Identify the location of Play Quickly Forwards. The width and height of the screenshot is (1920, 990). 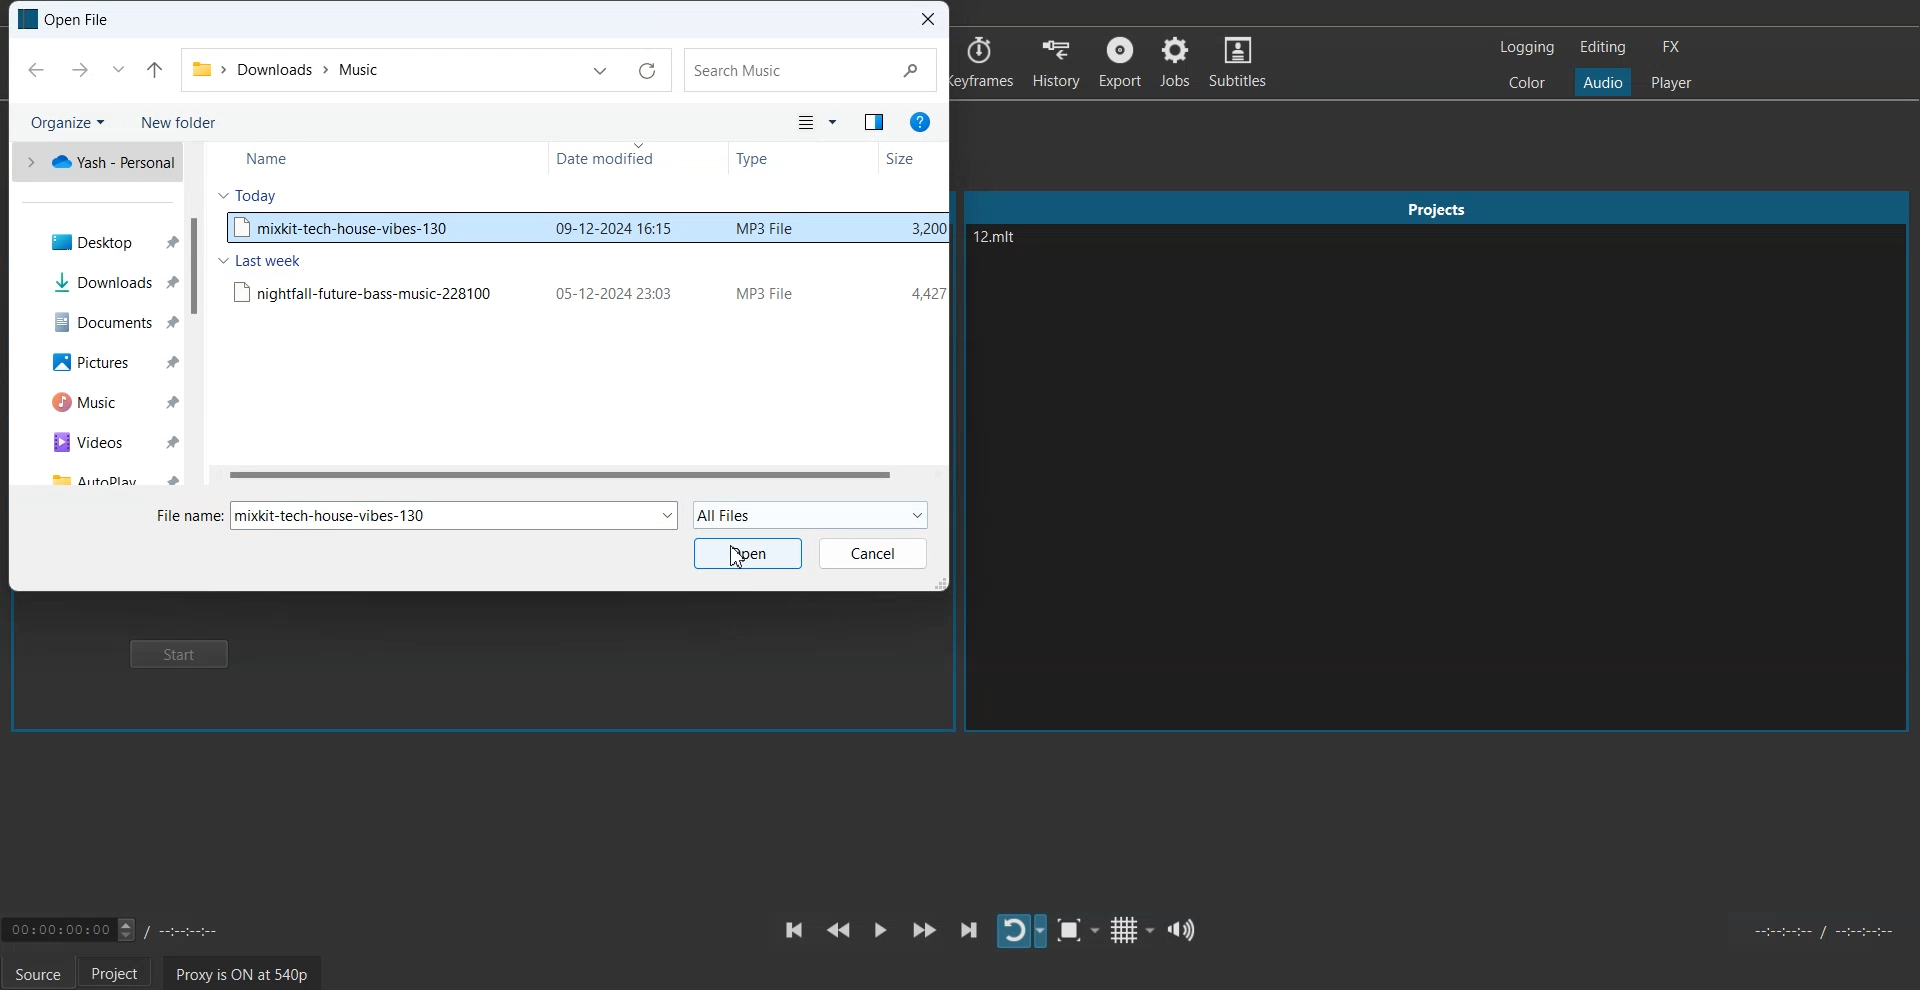
(924, 930).